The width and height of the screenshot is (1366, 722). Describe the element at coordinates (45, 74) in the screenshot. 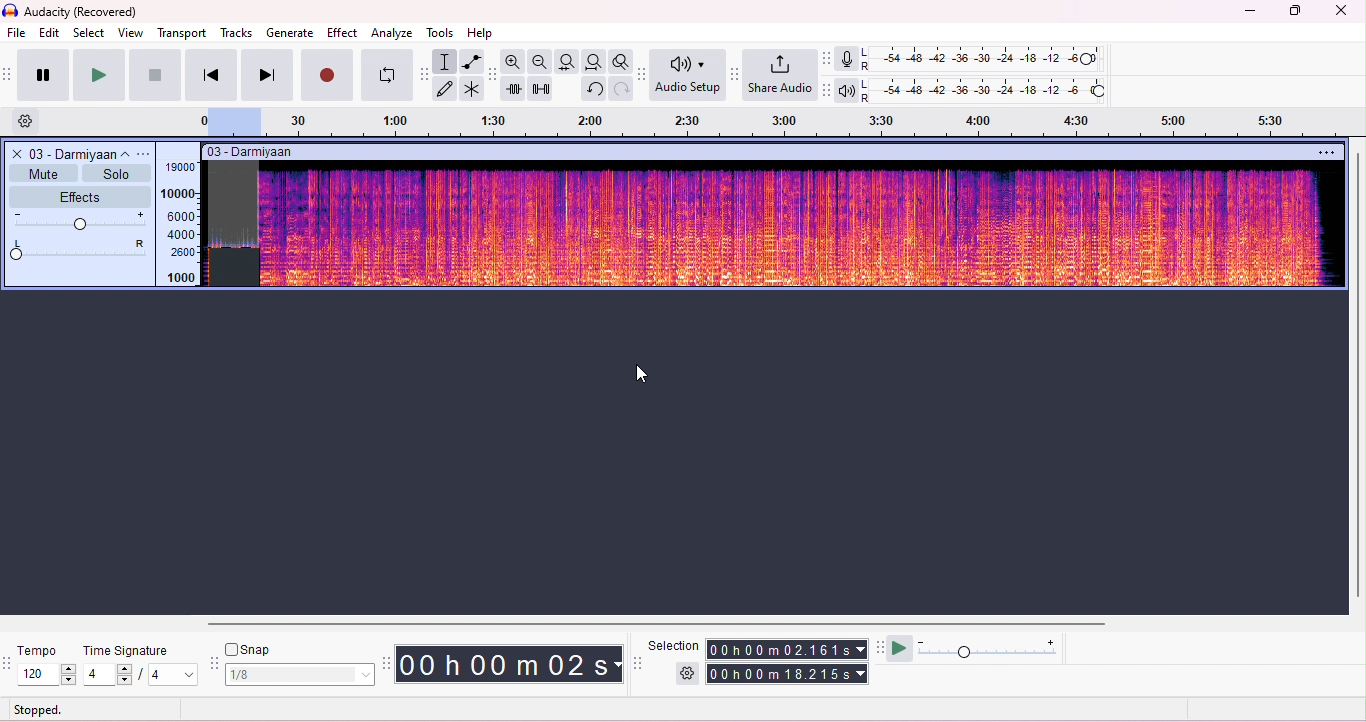

I see `pause` at that location.